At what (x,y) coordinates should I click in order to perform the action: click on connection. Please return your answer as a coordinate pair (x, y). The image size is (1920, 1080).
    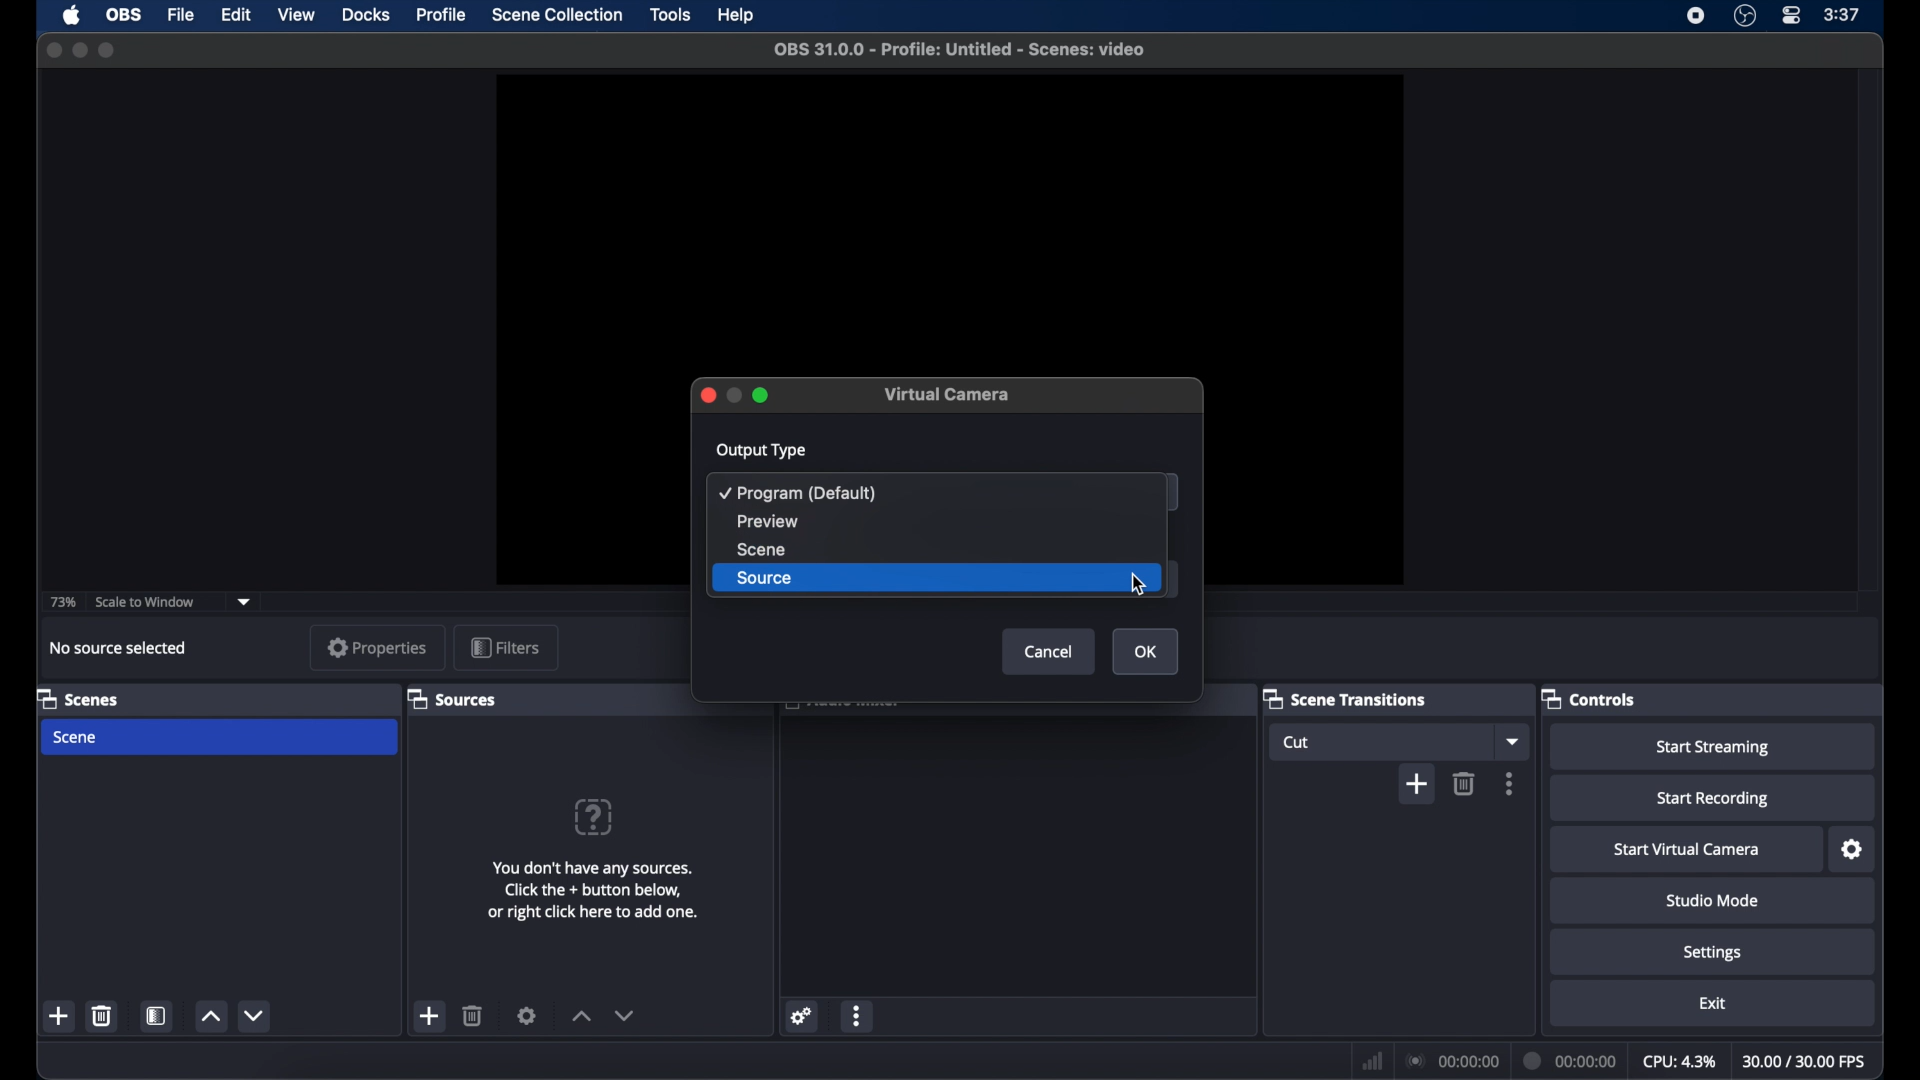
    Looking at the image, I should click on (1451, 1060).